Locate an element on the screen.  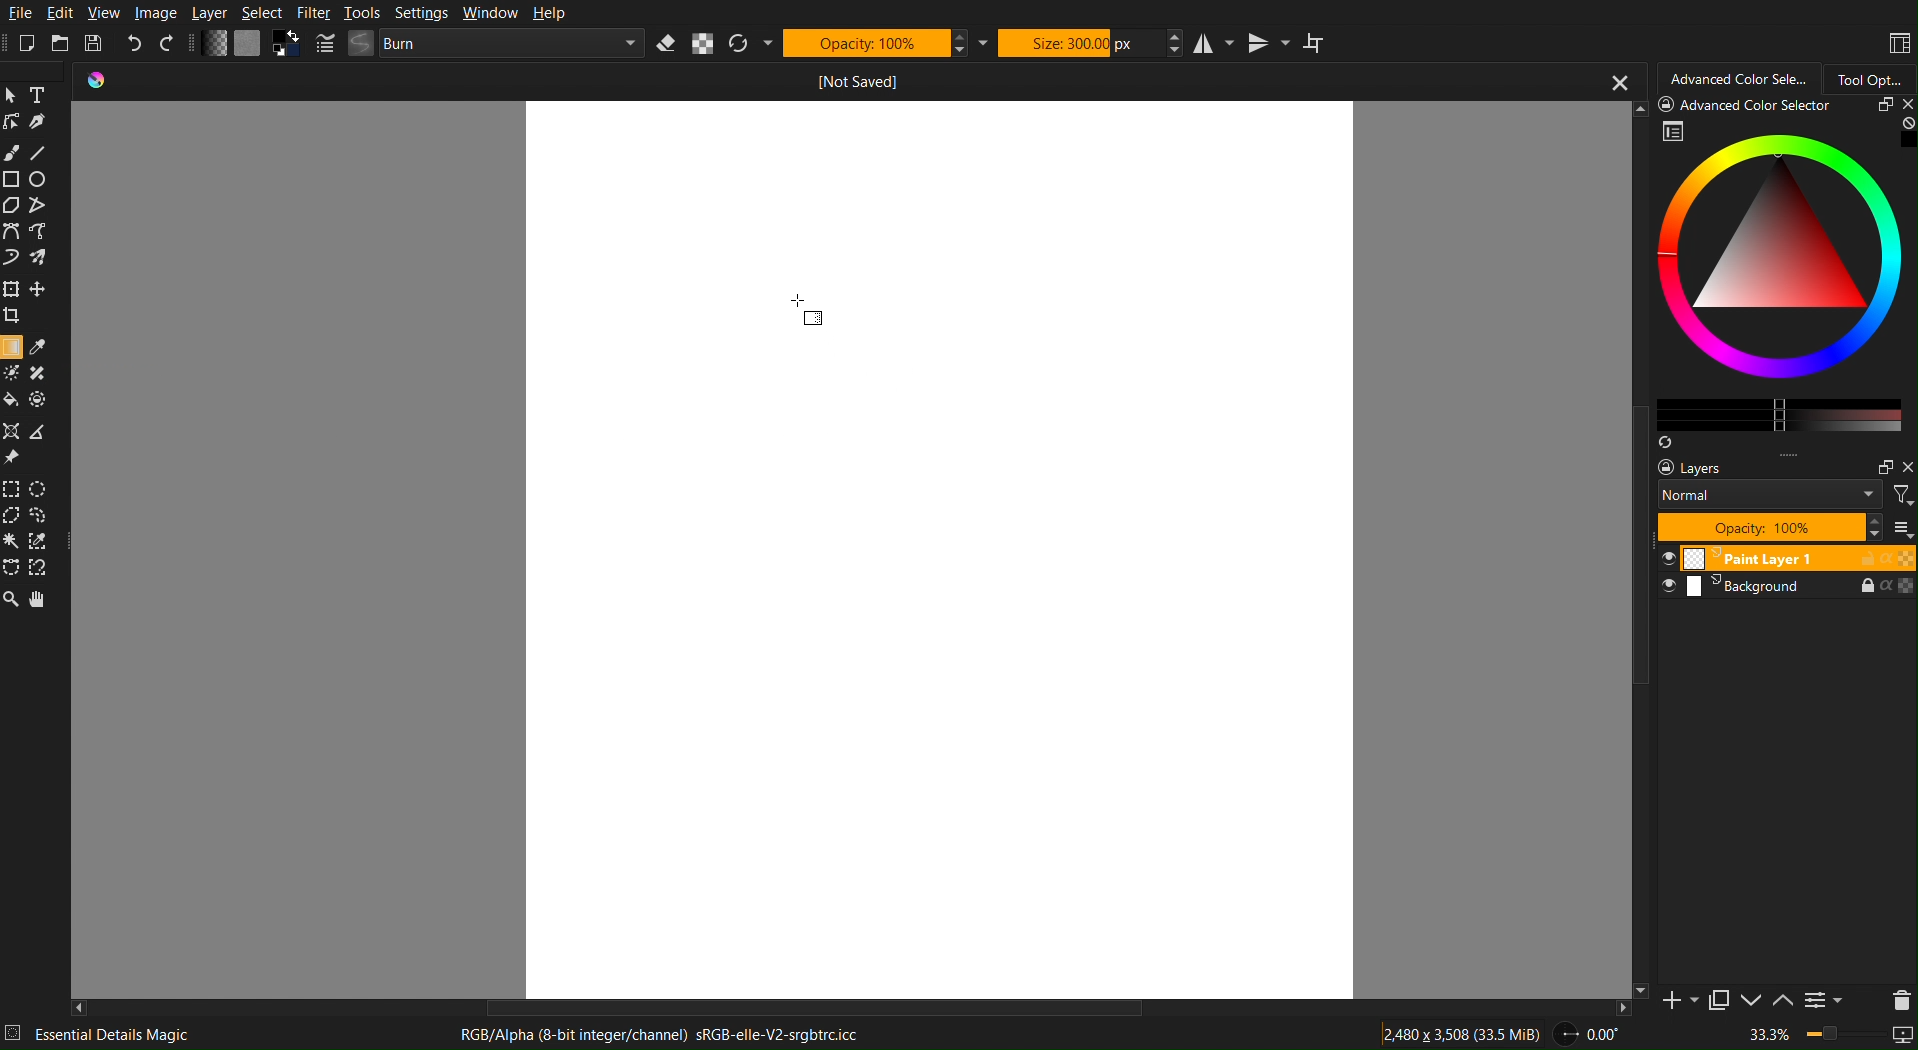
Linework is located at coordinates (13, 121).